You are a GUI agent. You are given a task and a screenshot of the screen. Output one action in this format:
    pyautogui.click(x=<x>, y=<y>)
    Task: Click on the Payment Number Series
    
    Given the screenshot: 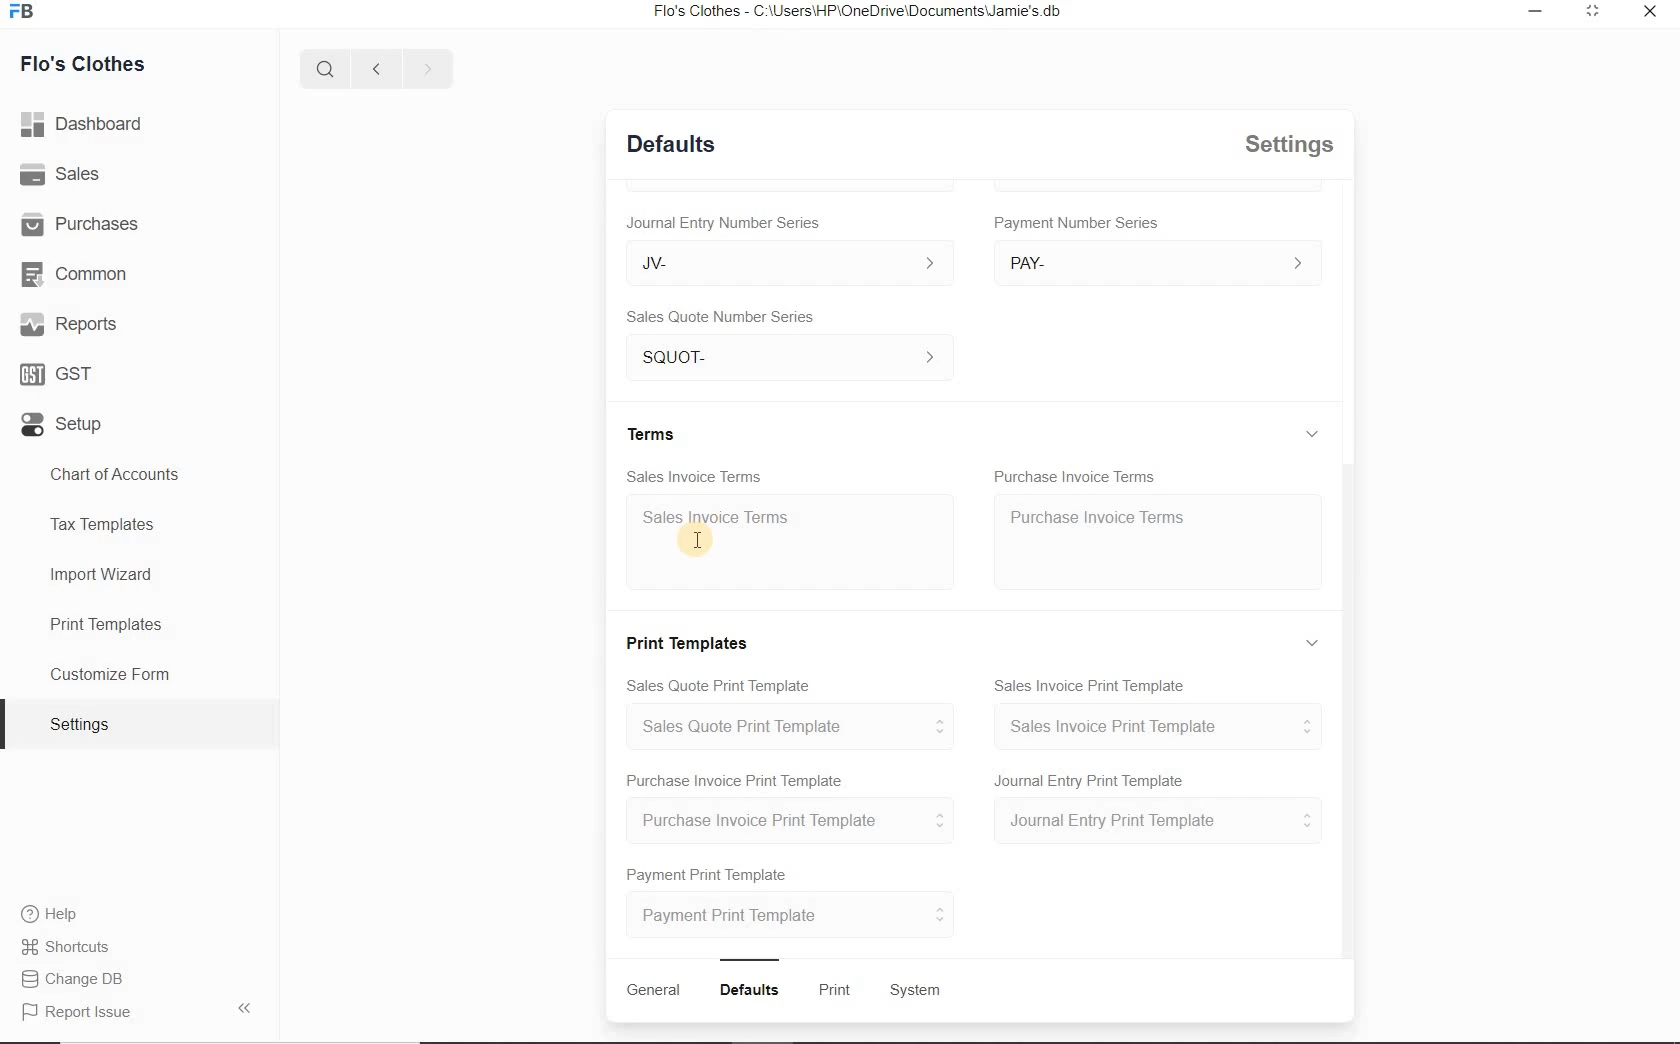 What is the action you would take?
    pyautogui.click(x=1078, y=223)
    